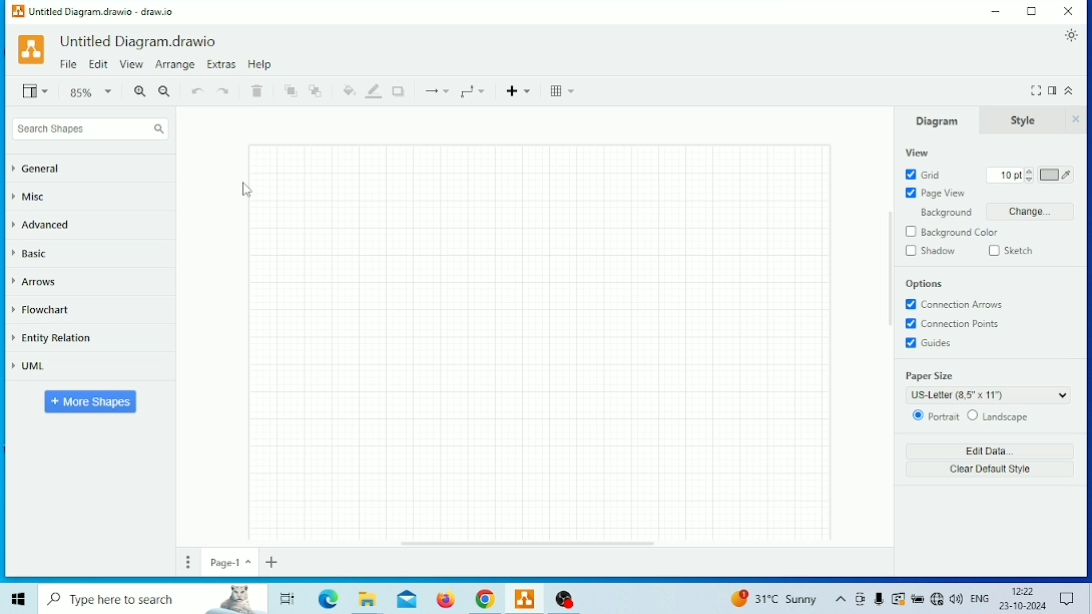 This screenshot has width=1092, height=614. I want to click on Portrait, so click(934, 416).